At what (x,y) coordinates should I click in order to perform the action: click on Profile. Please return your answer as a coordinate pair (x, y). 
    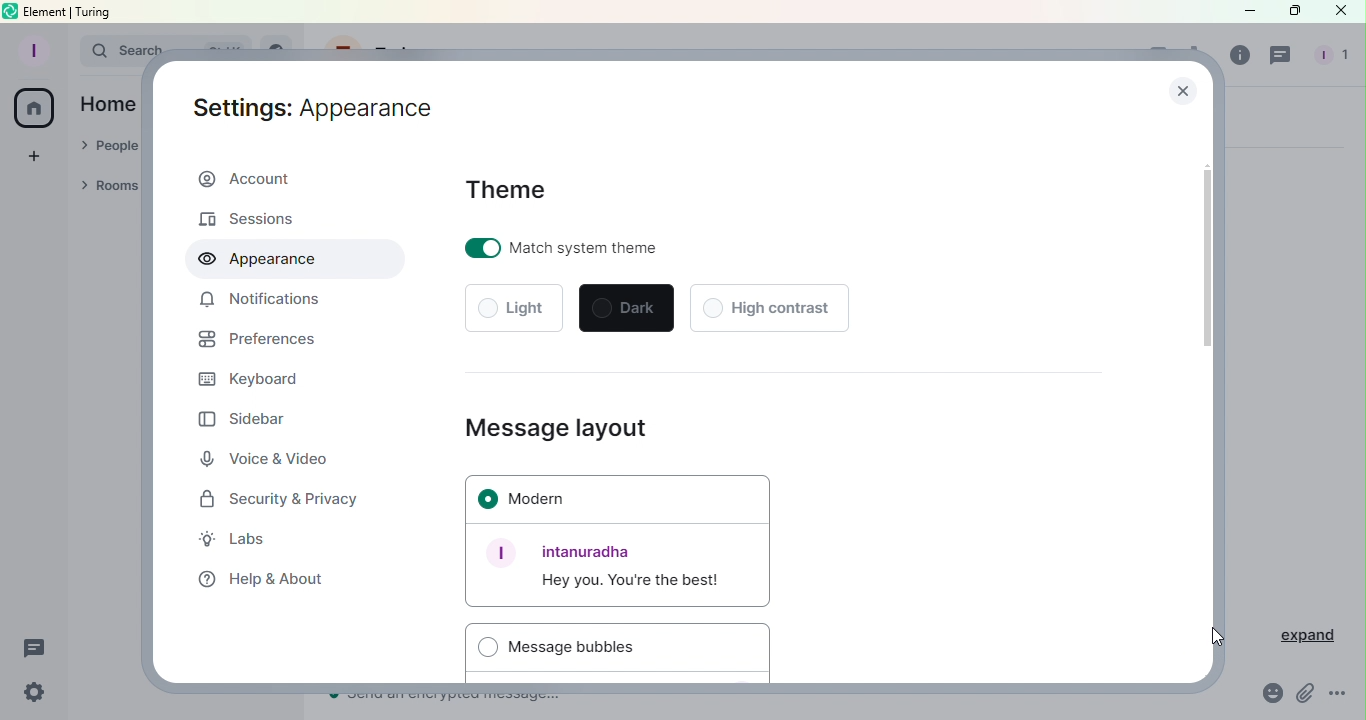
    Looking at the image, I should click on (31, 49).